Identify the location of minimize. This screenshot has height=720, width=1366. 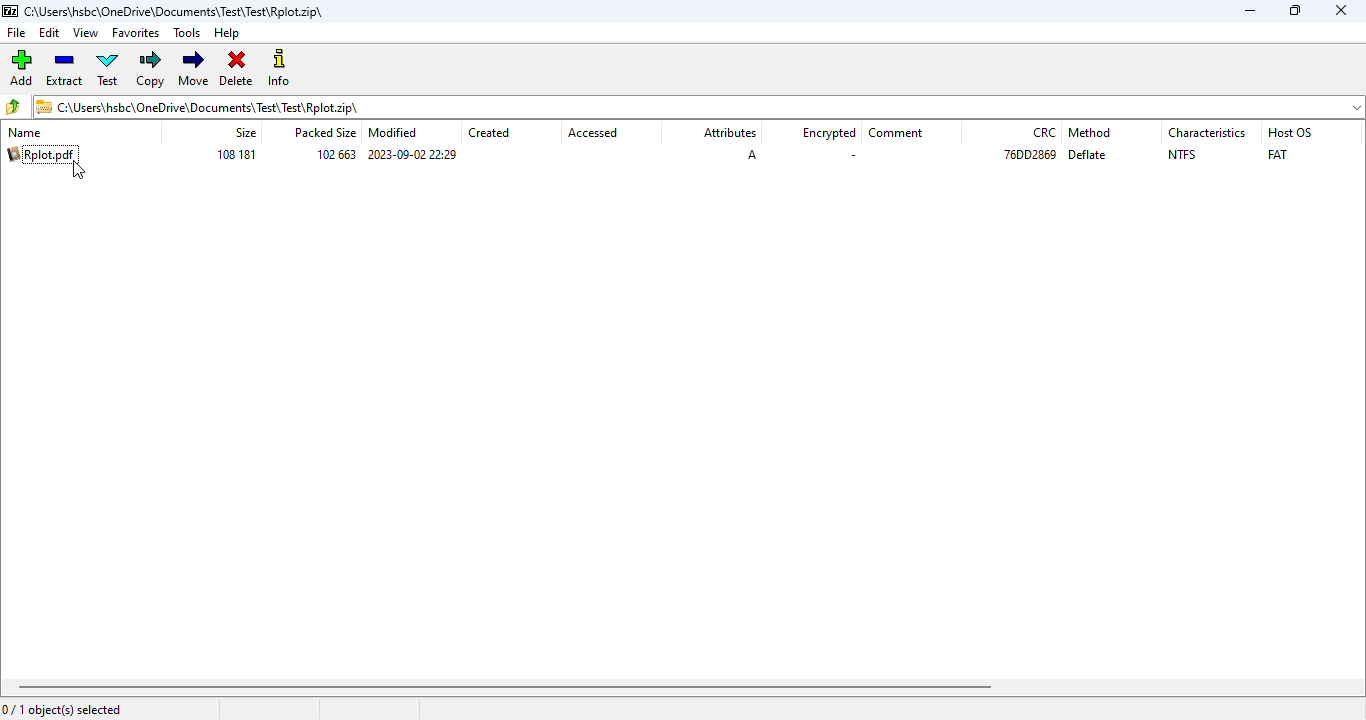
(1249, 11).